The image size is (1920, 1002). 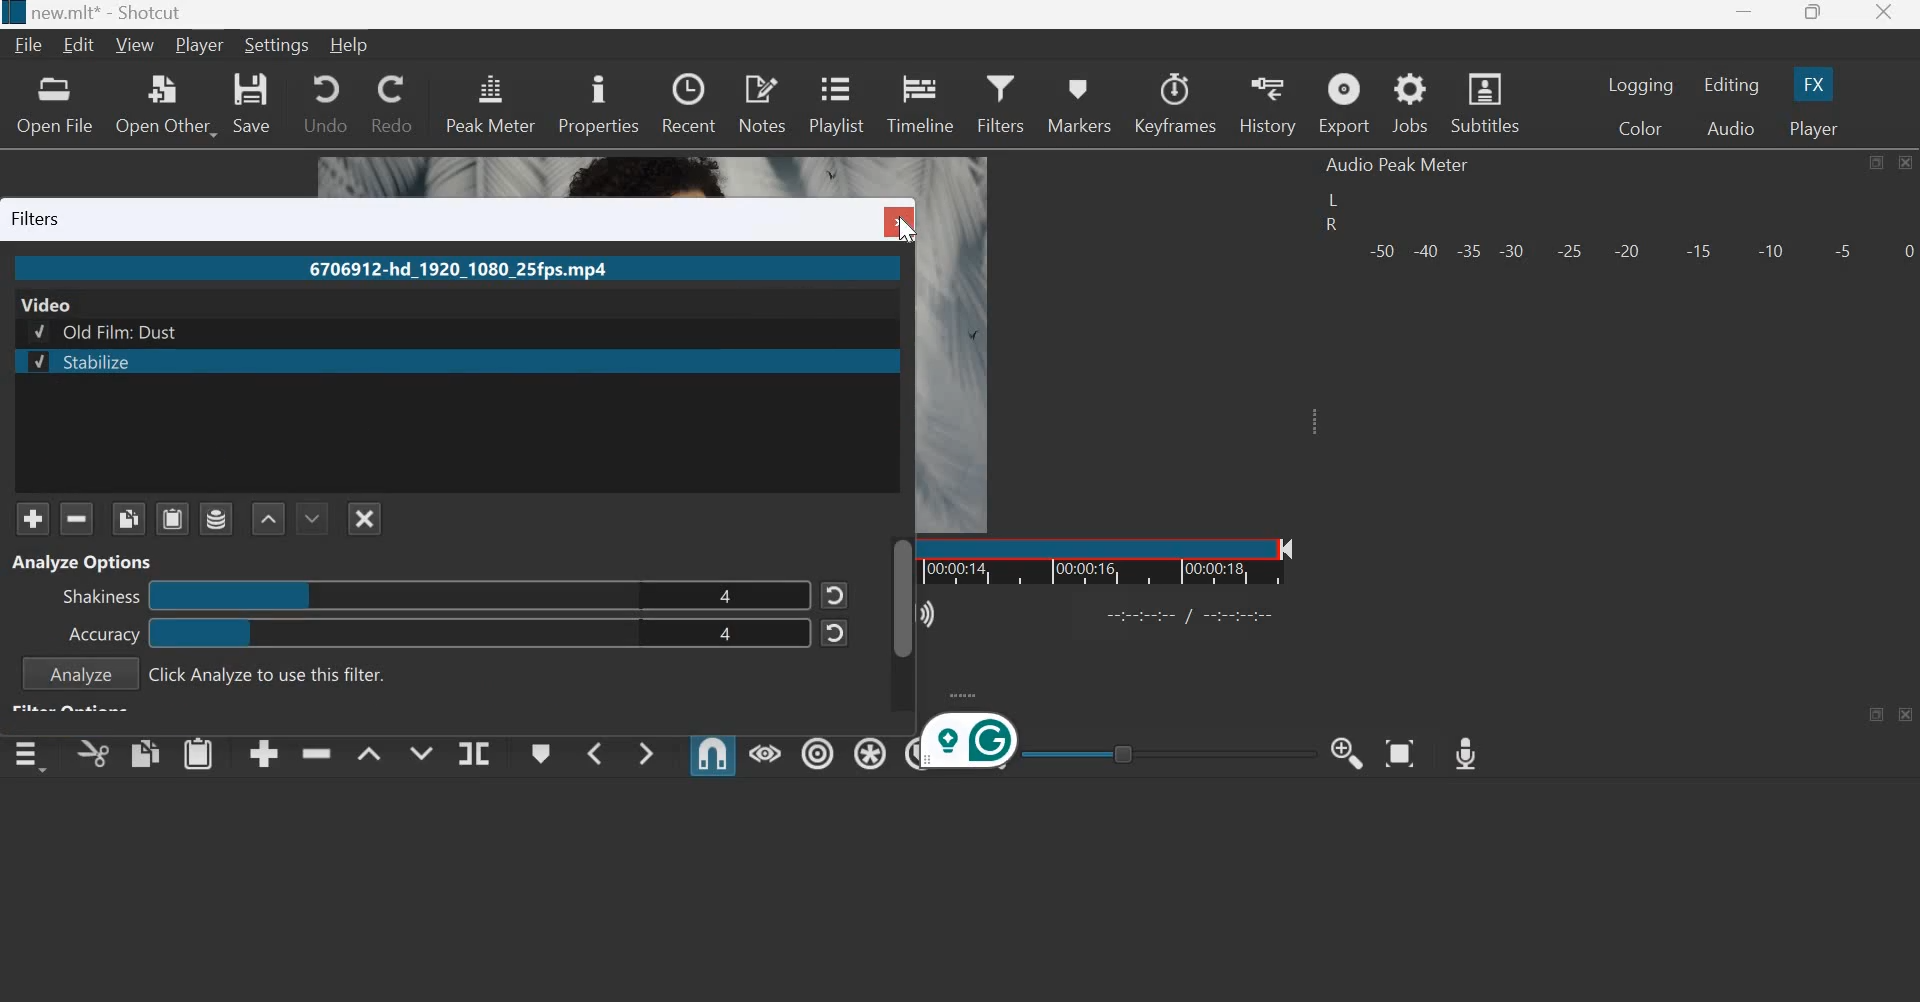 What do you see at coordinates (919, 101) in the screenshot?
I see `Timeline` at bounding box center [919, 101].